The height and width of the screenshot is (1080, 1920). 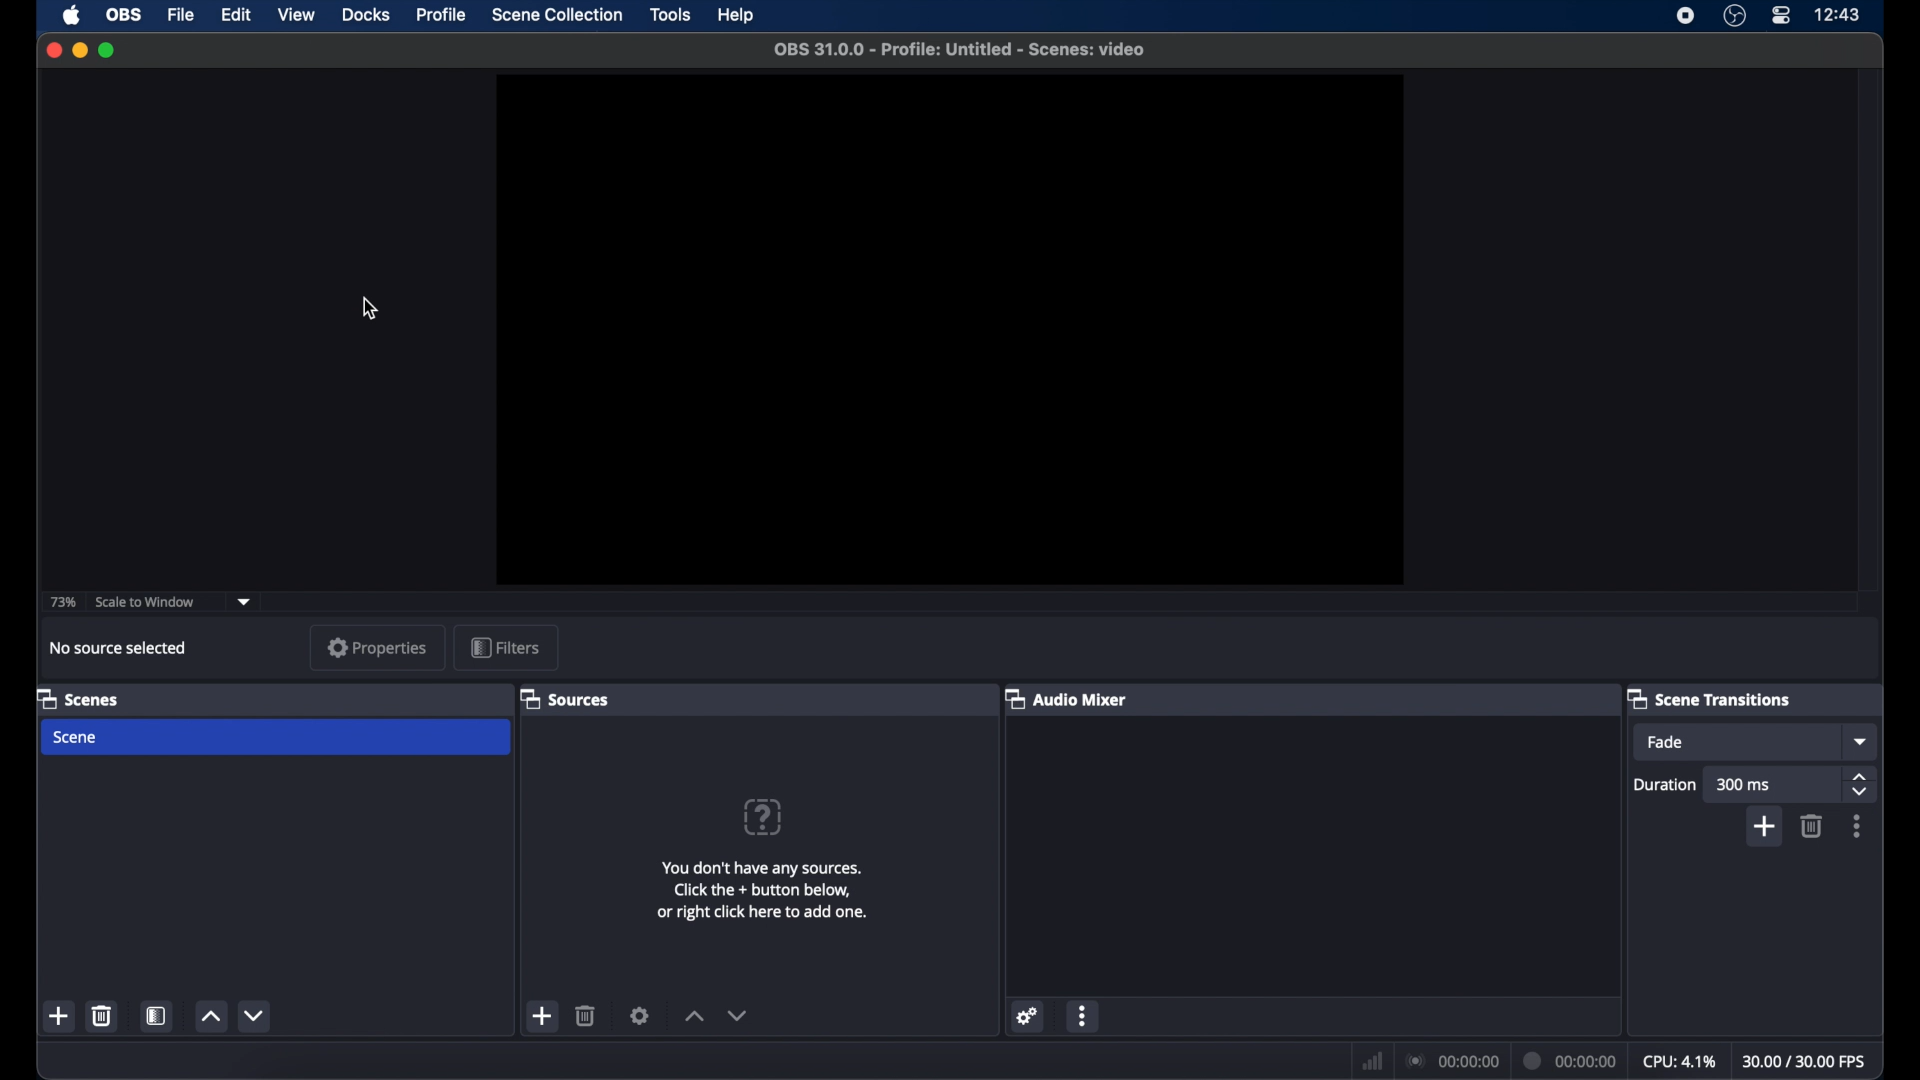 What do you see at coordinates (103, 1016) in the screenshot?
I see `delete` at bounding box center [103, 1016].